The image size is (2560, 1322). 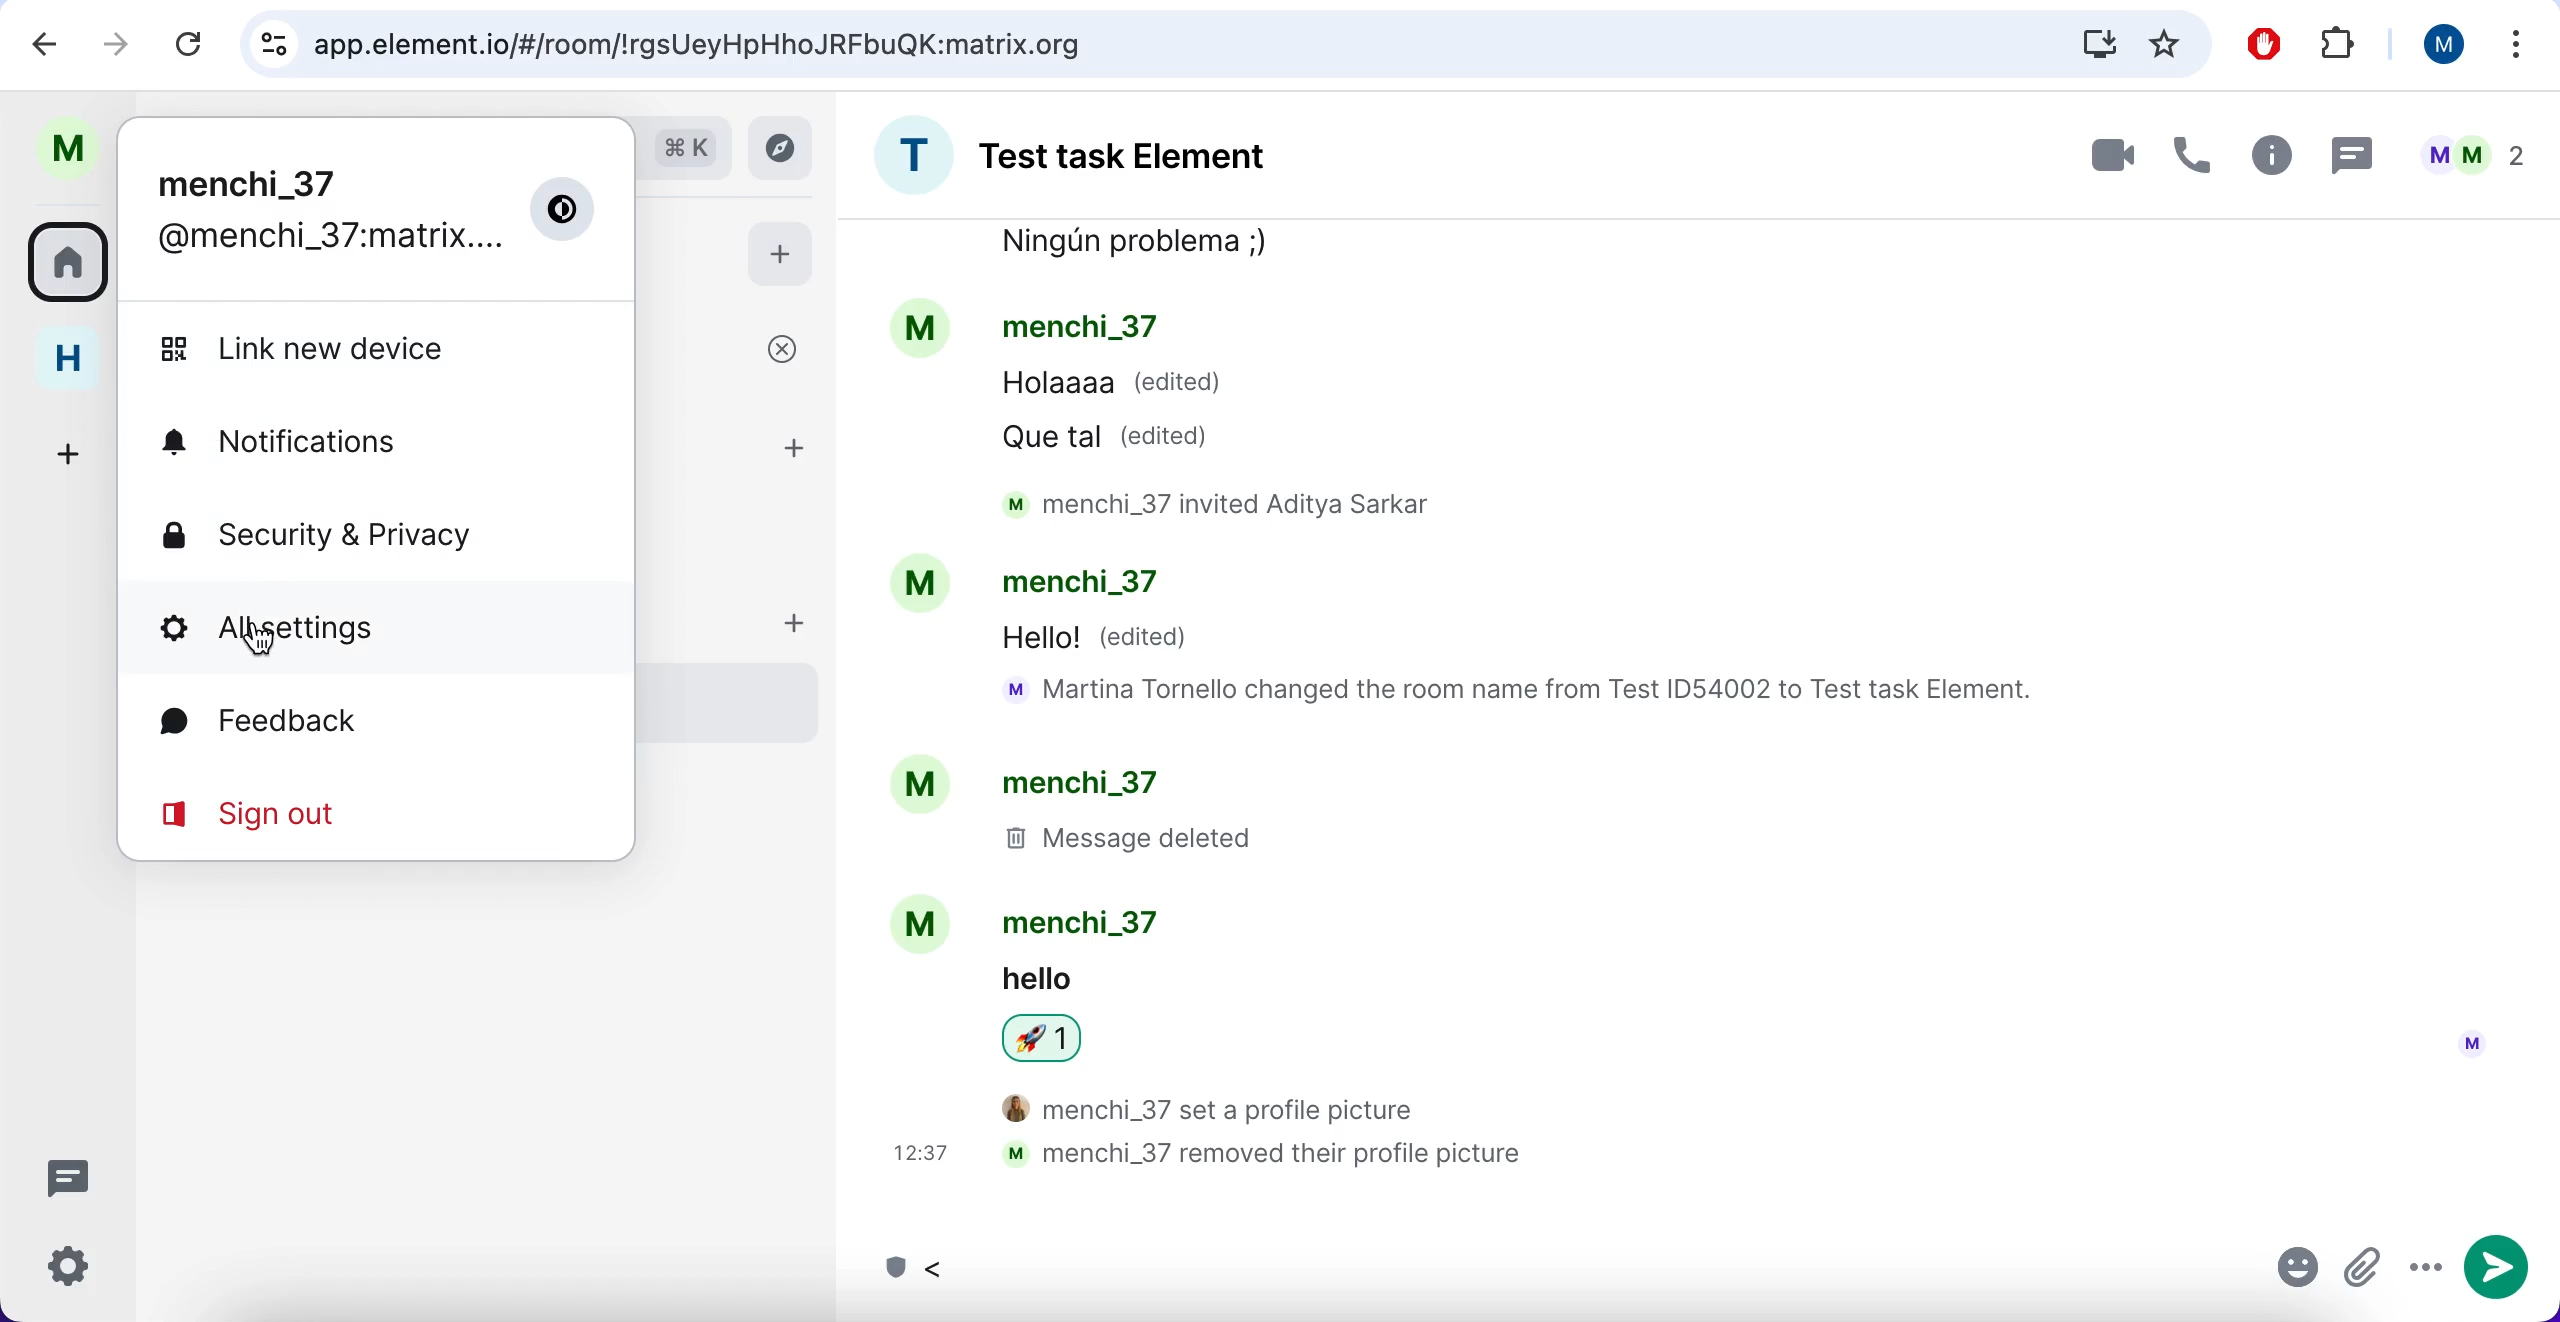 What do you see at coordinates (370, 349) in the screenshot?
I see `link new device` at bounding box center [370, 349].